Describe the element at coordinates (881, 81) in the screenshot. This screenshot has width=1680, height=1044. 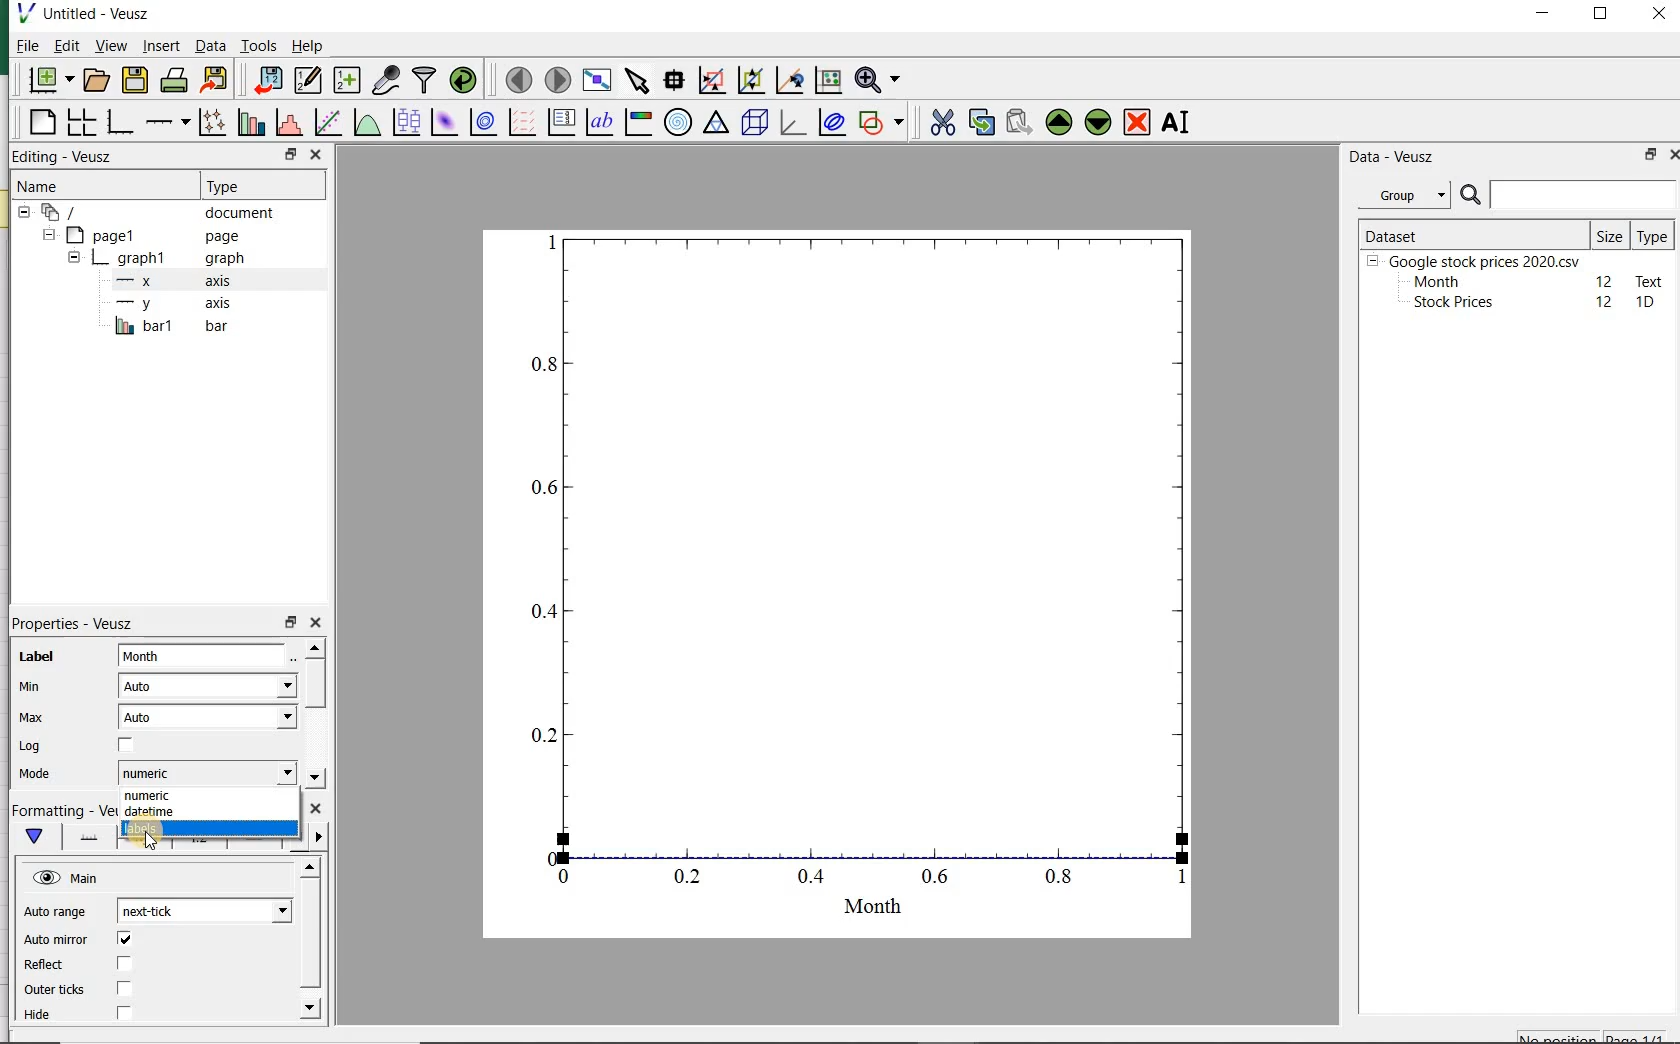
I see `zoom function menus` at that location.